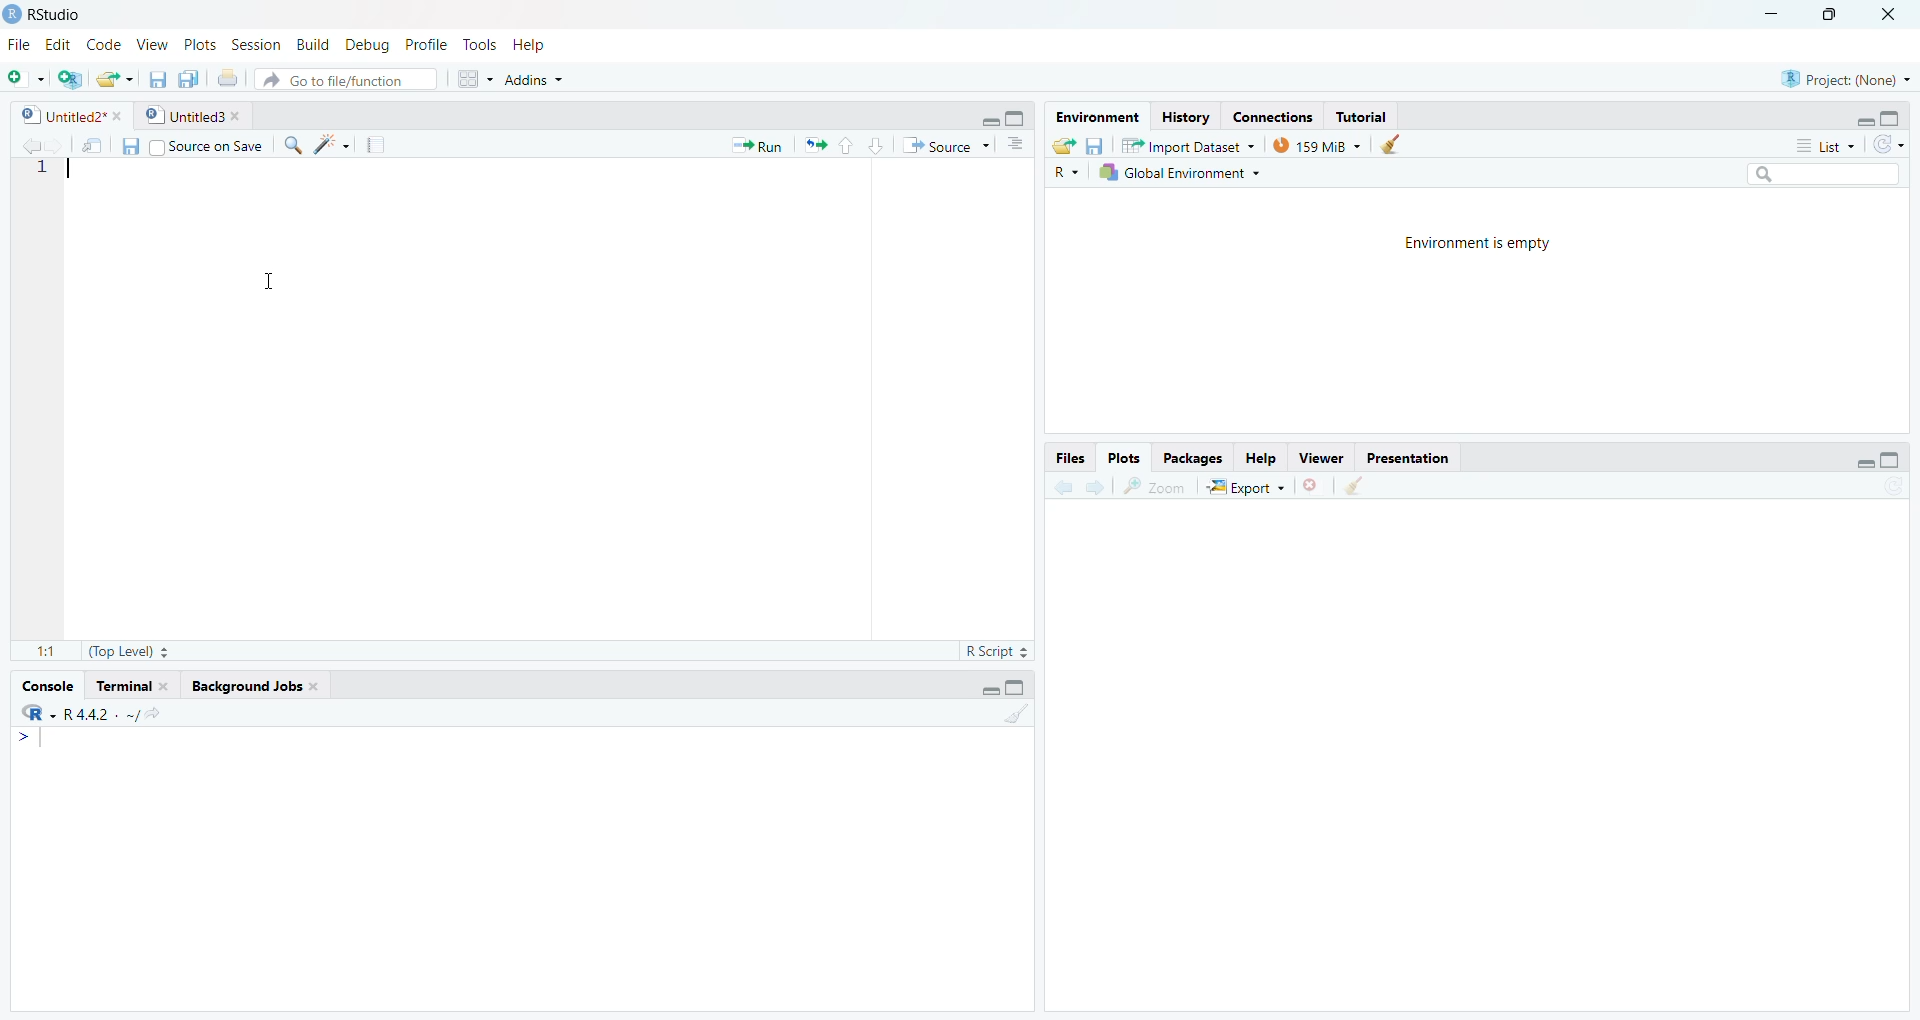  What do you see at coordinates (257, 47) in the screenshot?
I see `Session` at bounding box center [257, 47].